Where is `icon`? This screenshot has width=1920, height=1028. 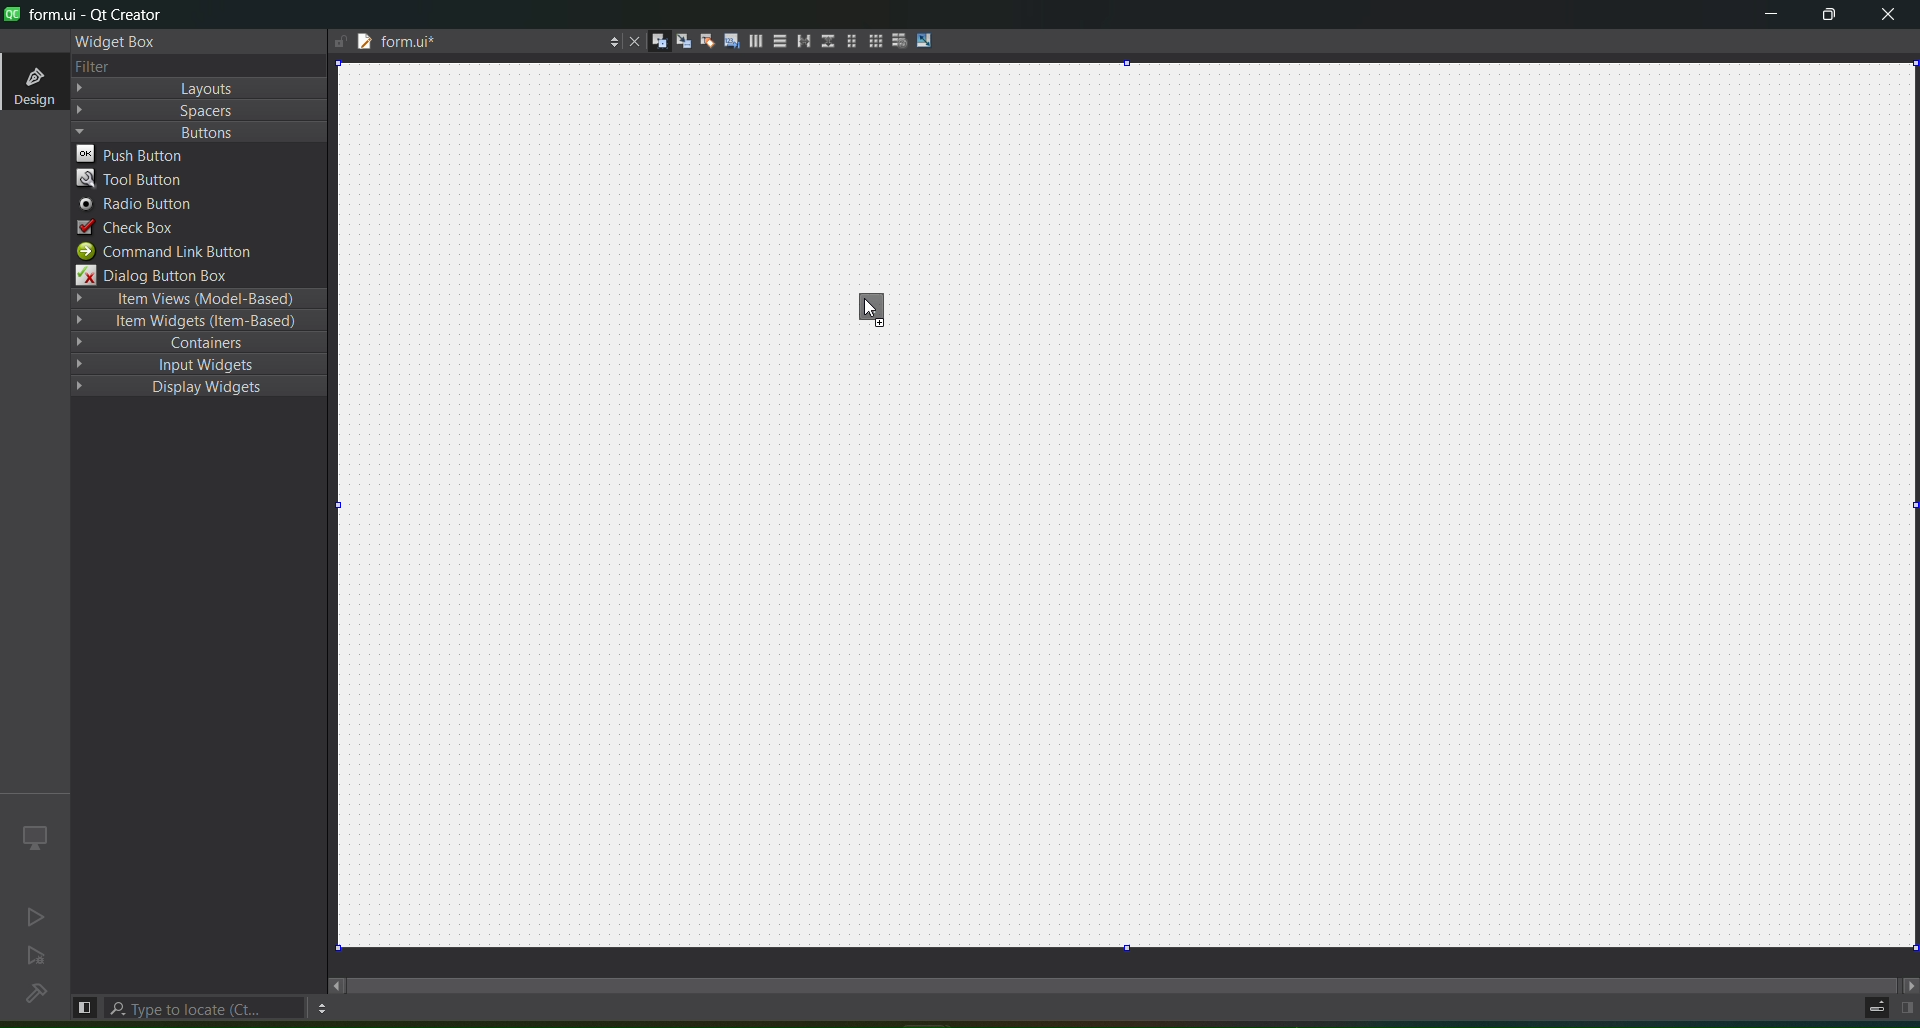
icon is located at coordinates (36, 836).